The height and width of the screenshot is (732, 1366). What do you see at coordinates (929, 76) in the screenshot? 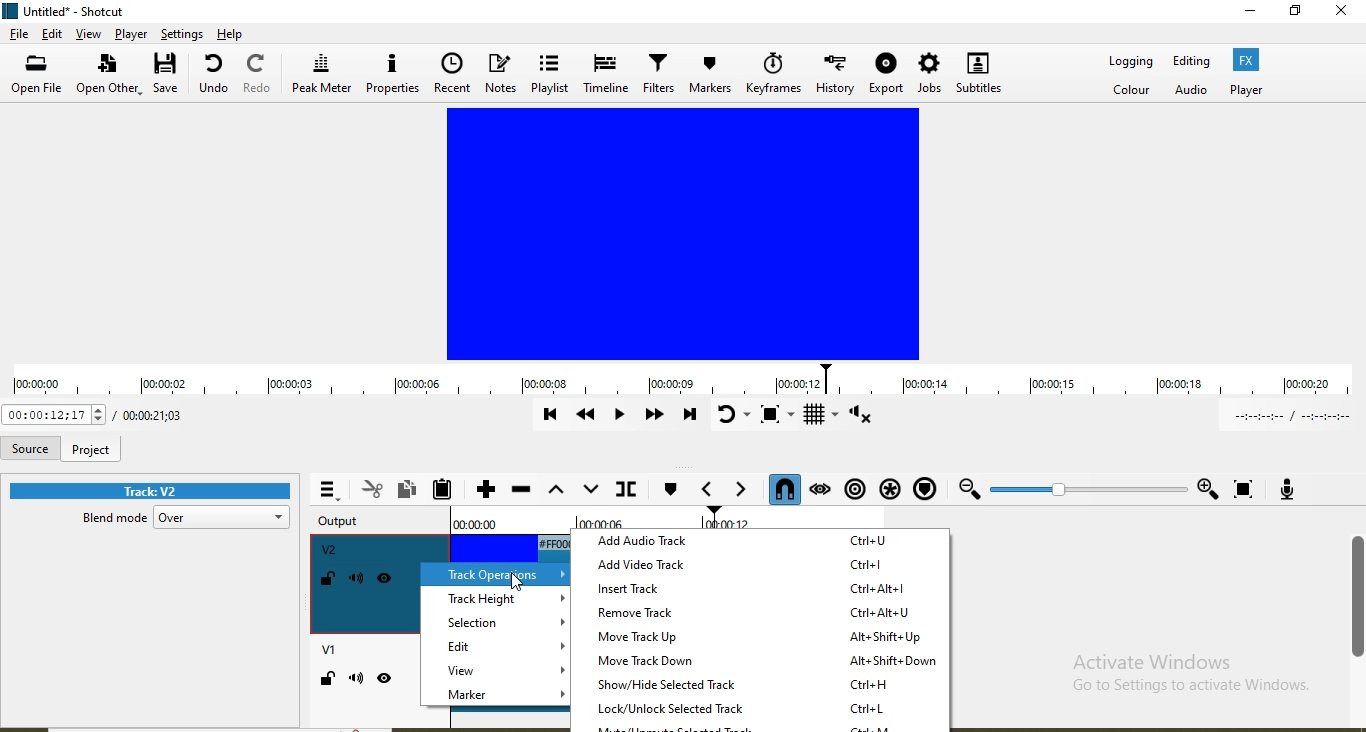
I see `Jobs` at bounding box center [929, 76].